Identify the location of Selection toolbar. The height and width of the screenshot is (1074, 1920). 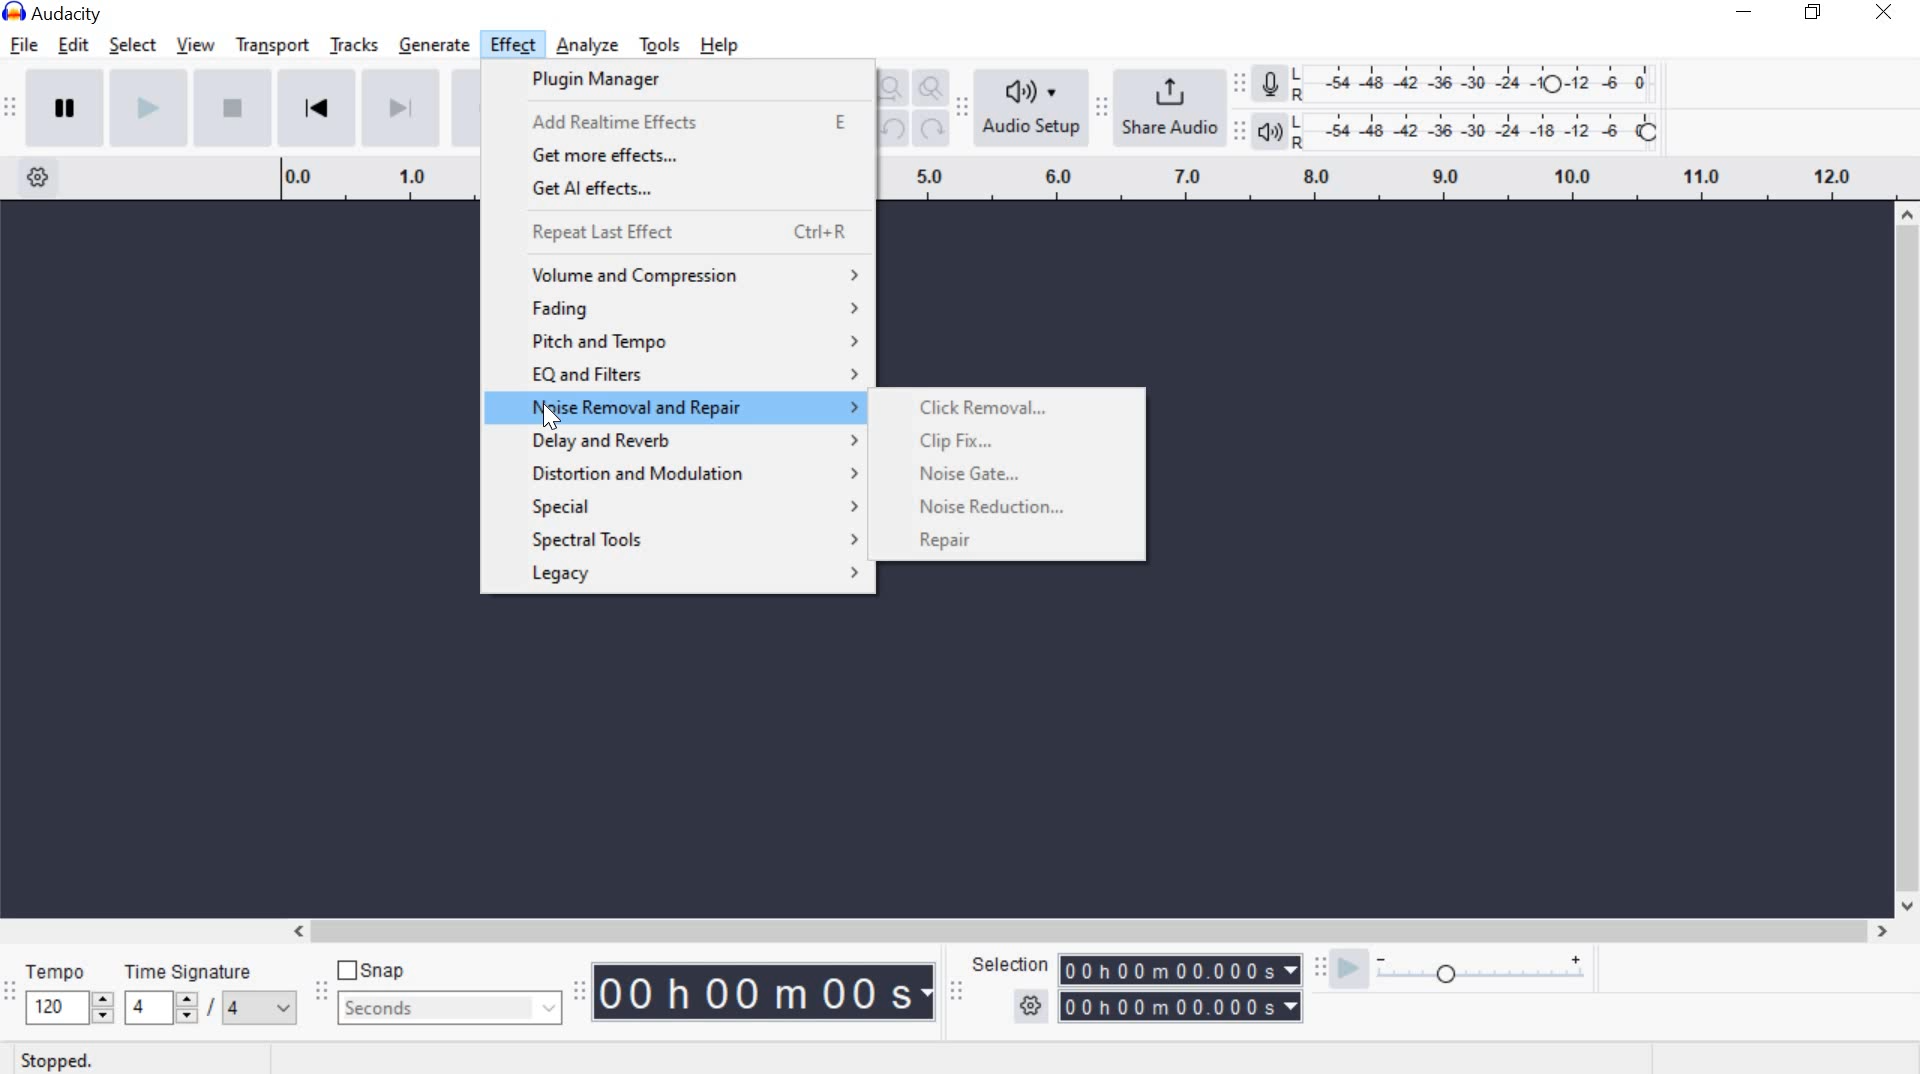
(958, 990).